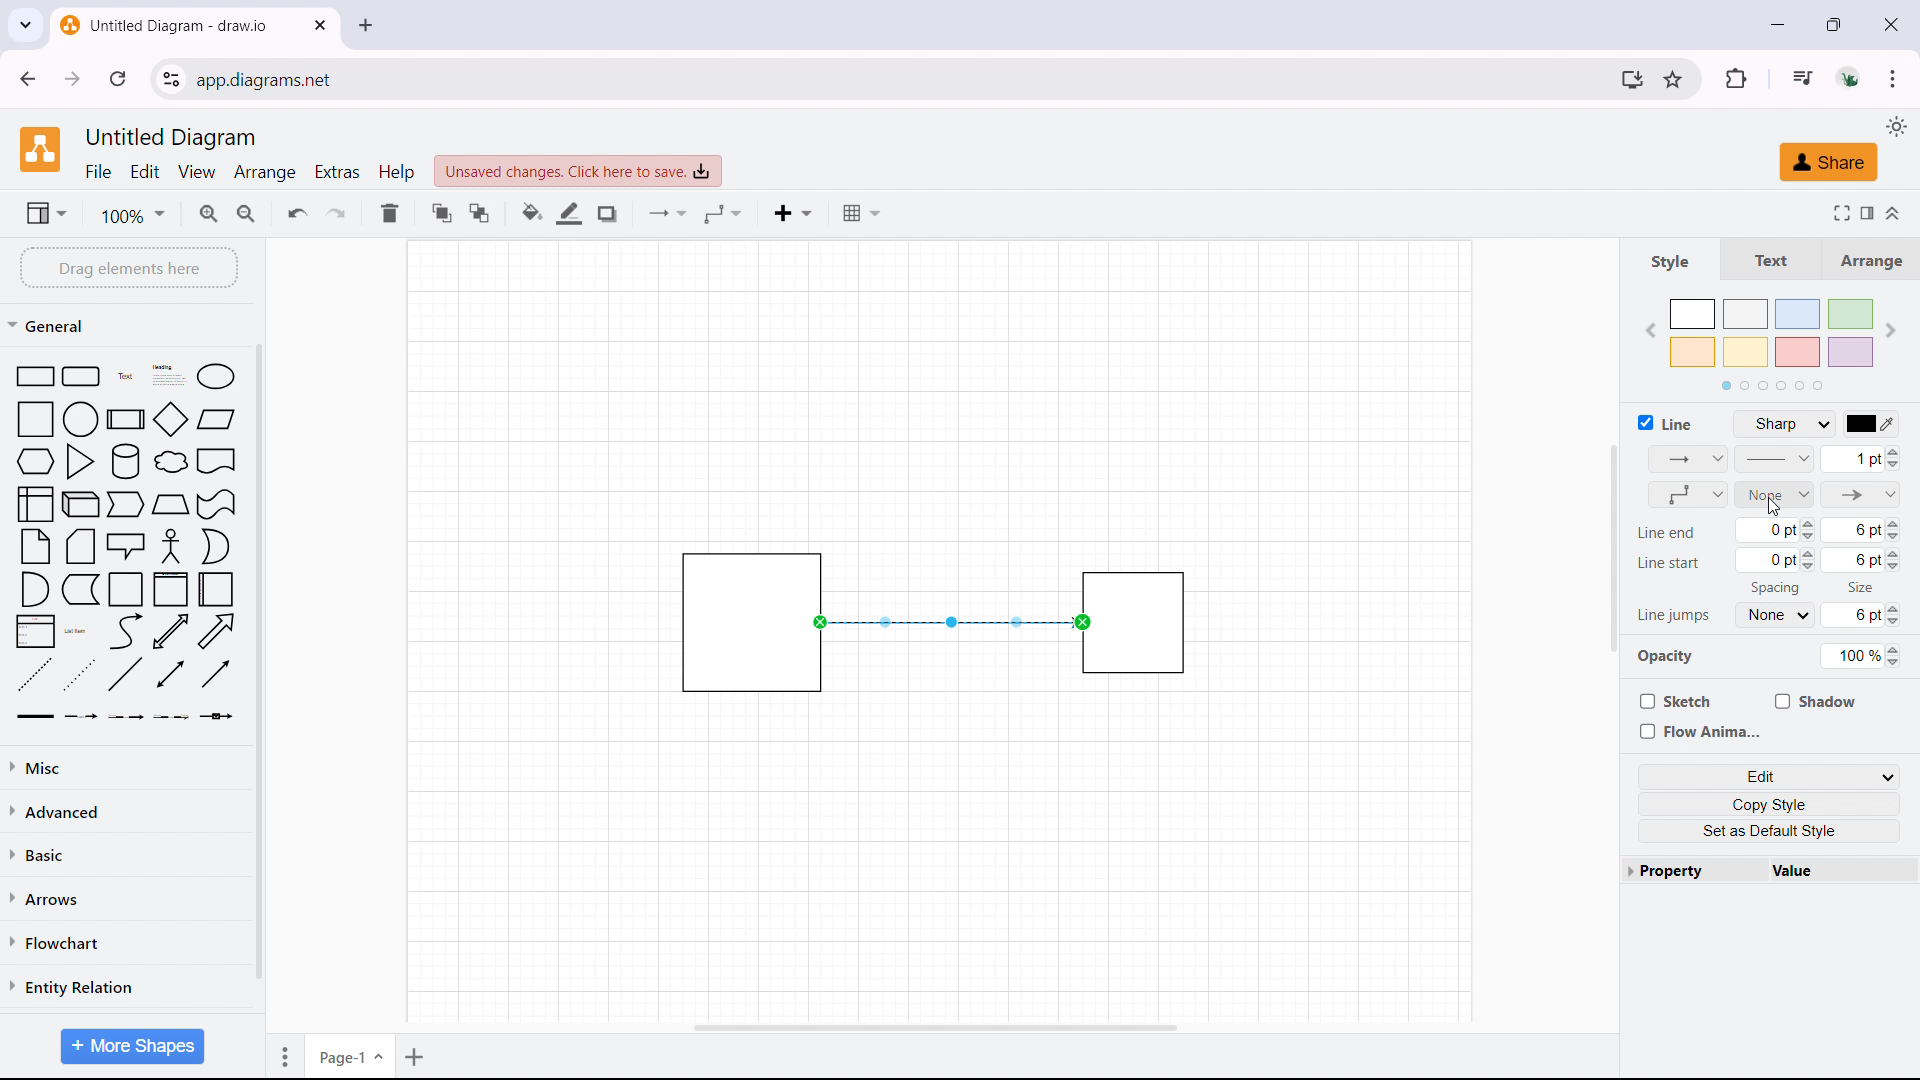 The image size is (1920, 1080). What do you see at coordinates (1778, 24) in the screenshot?
I see `minimize` at bounding box center [1778, 24].